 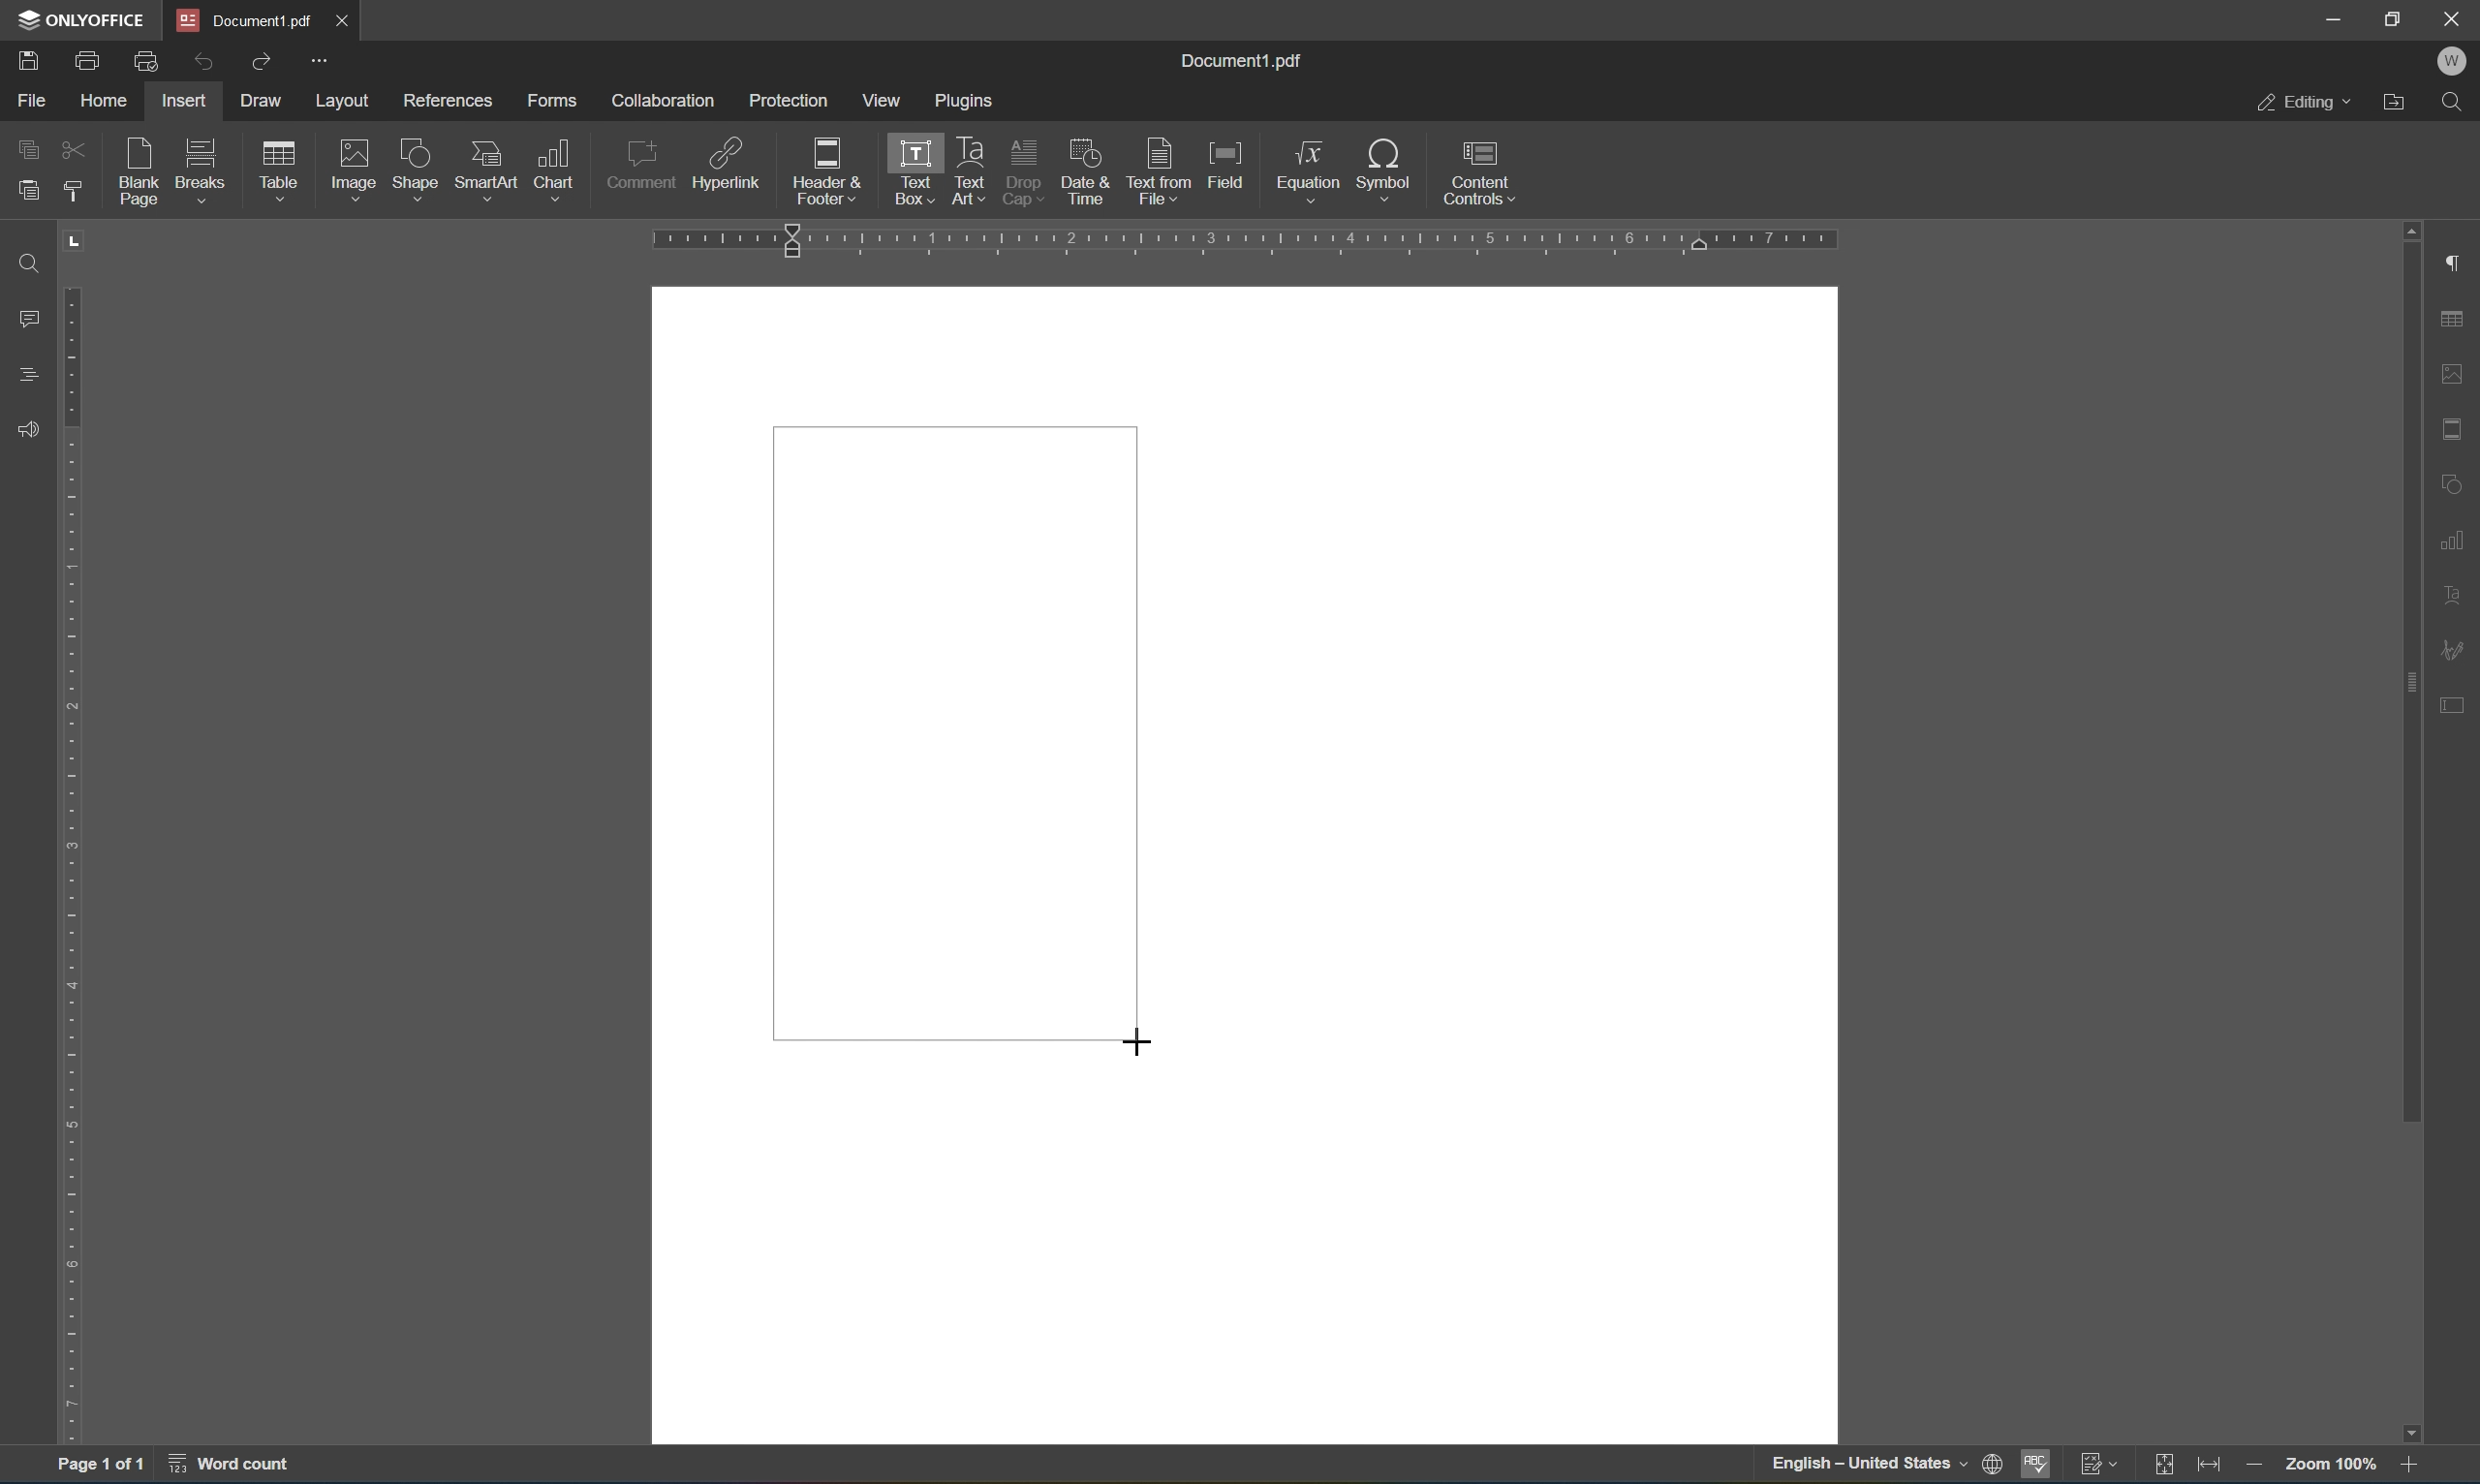 I want to click on Comments, so click(x=33, y=319).